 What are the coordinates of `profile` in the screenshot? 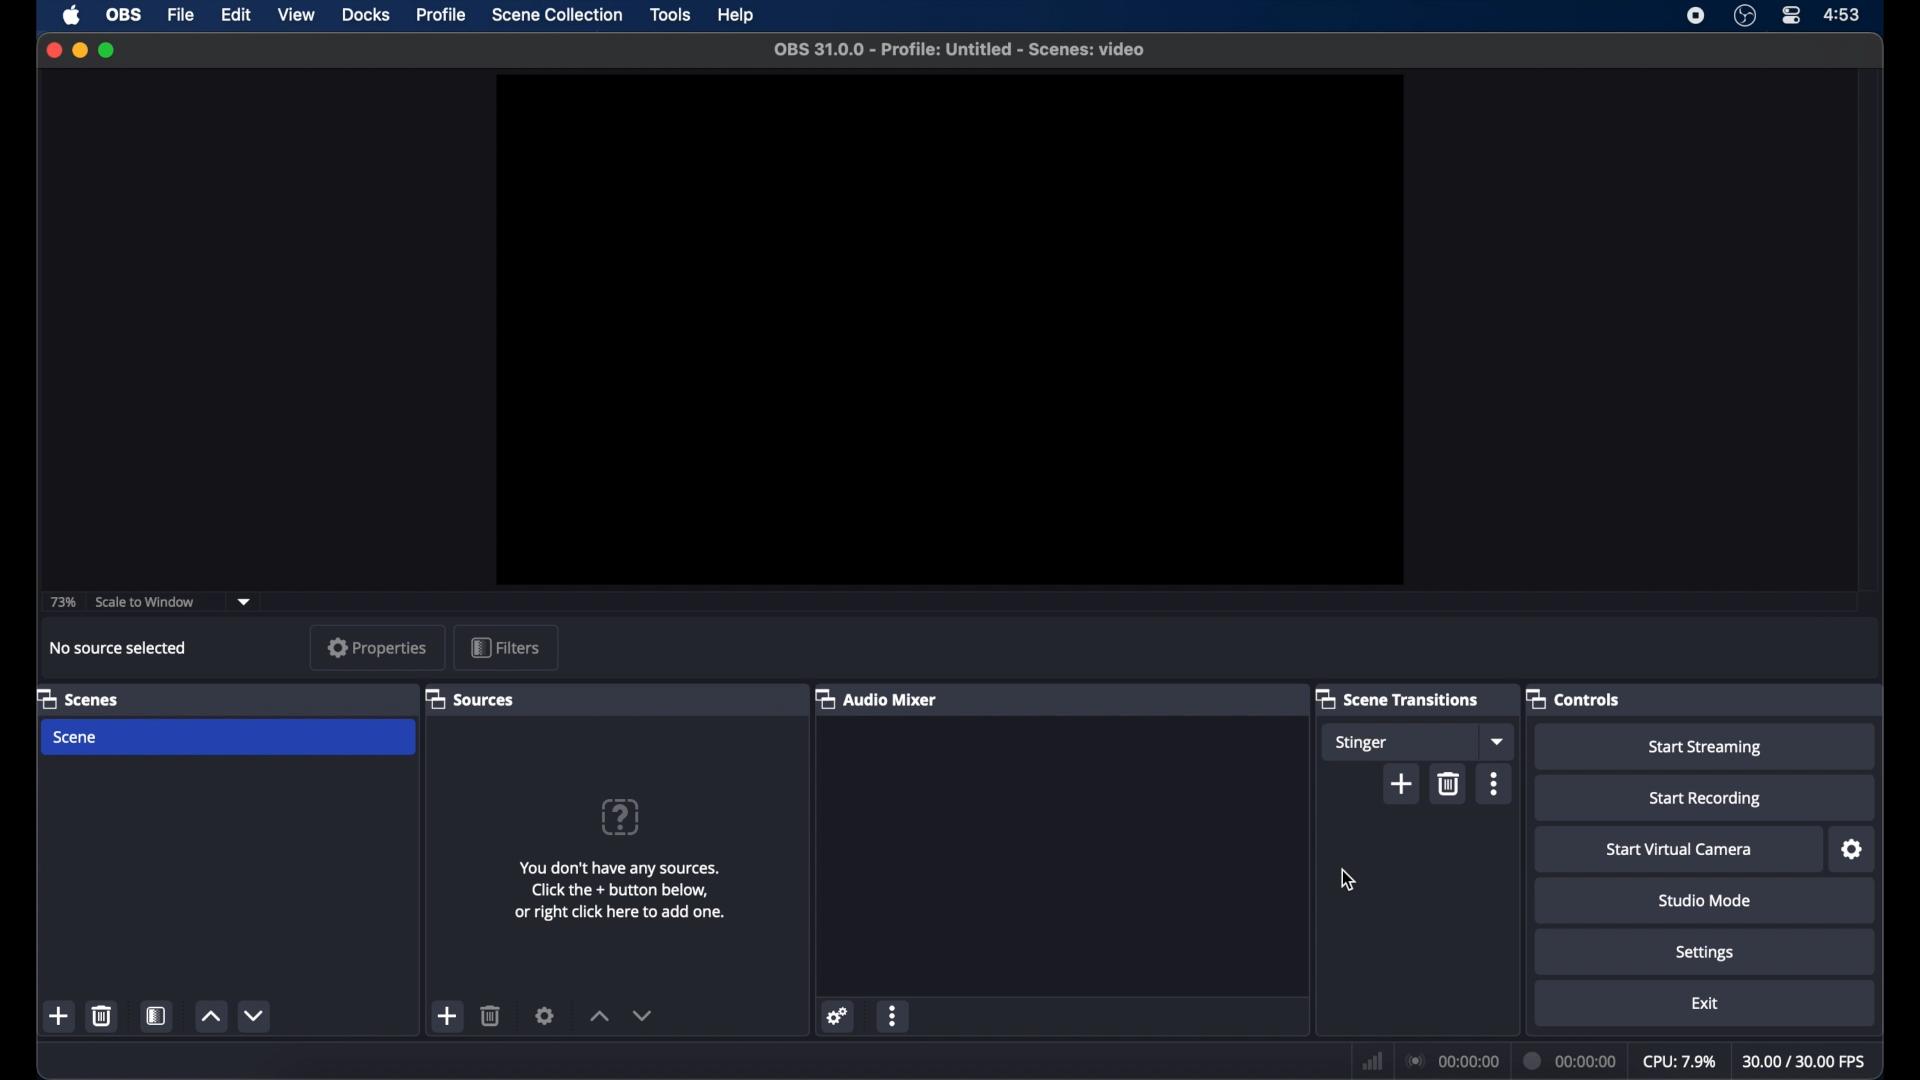 It's located at (439, 15).